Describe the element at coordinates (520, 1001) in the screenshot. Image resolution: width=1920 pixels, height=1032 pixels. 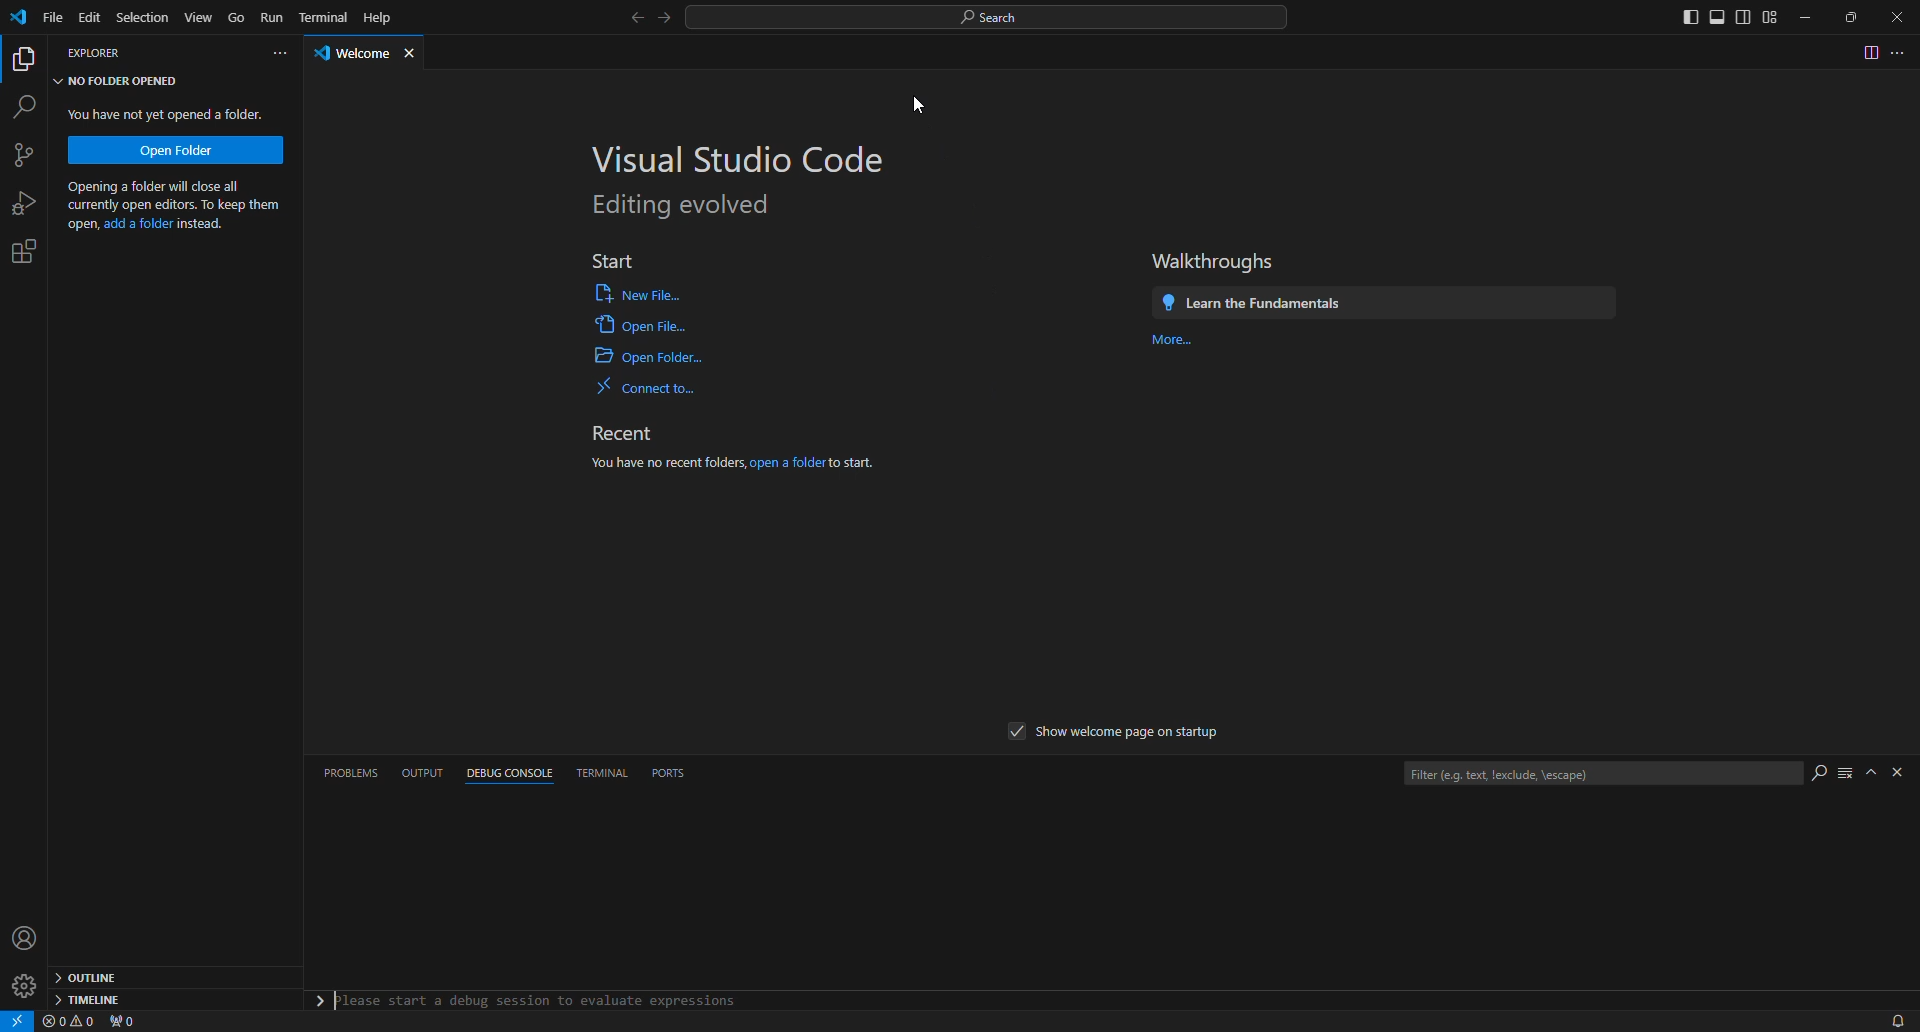
I see `please start a debug session to evaluate expressions` at that location.